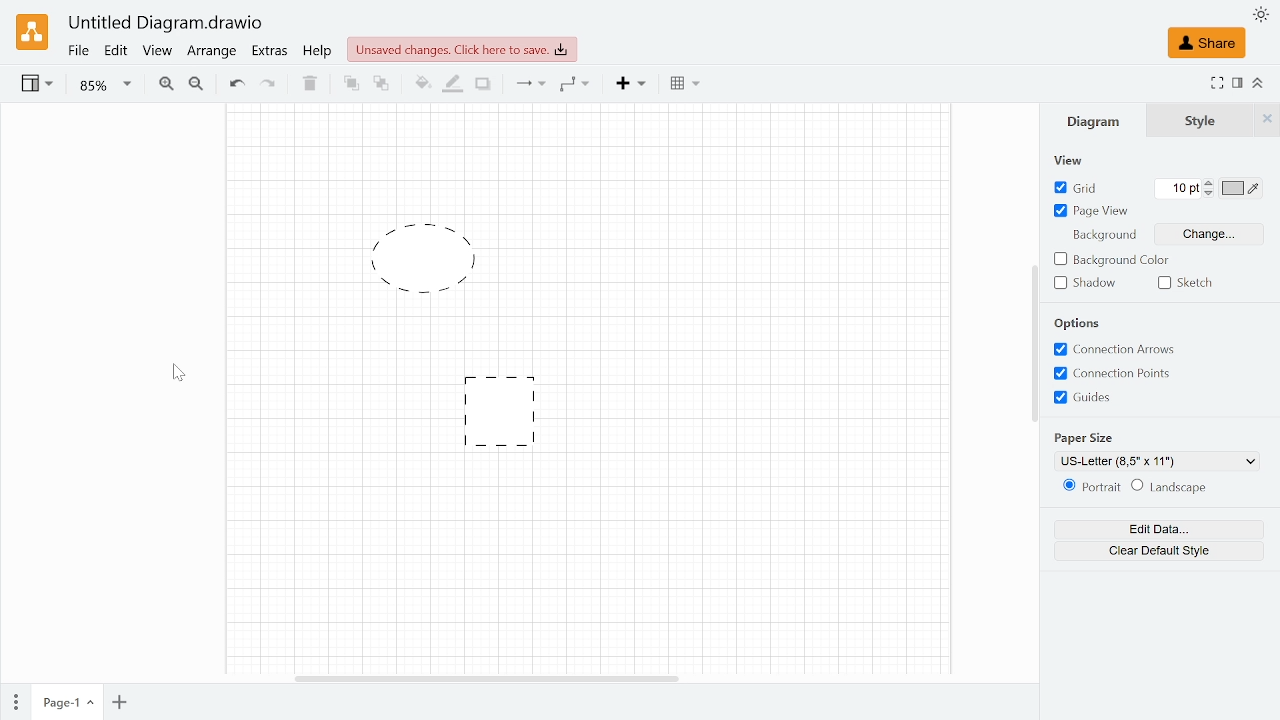 This screenshot has height=720, width=1280. Describe the element at coordinates (350, 84) in the screenshot. I see `TO front` at that location.